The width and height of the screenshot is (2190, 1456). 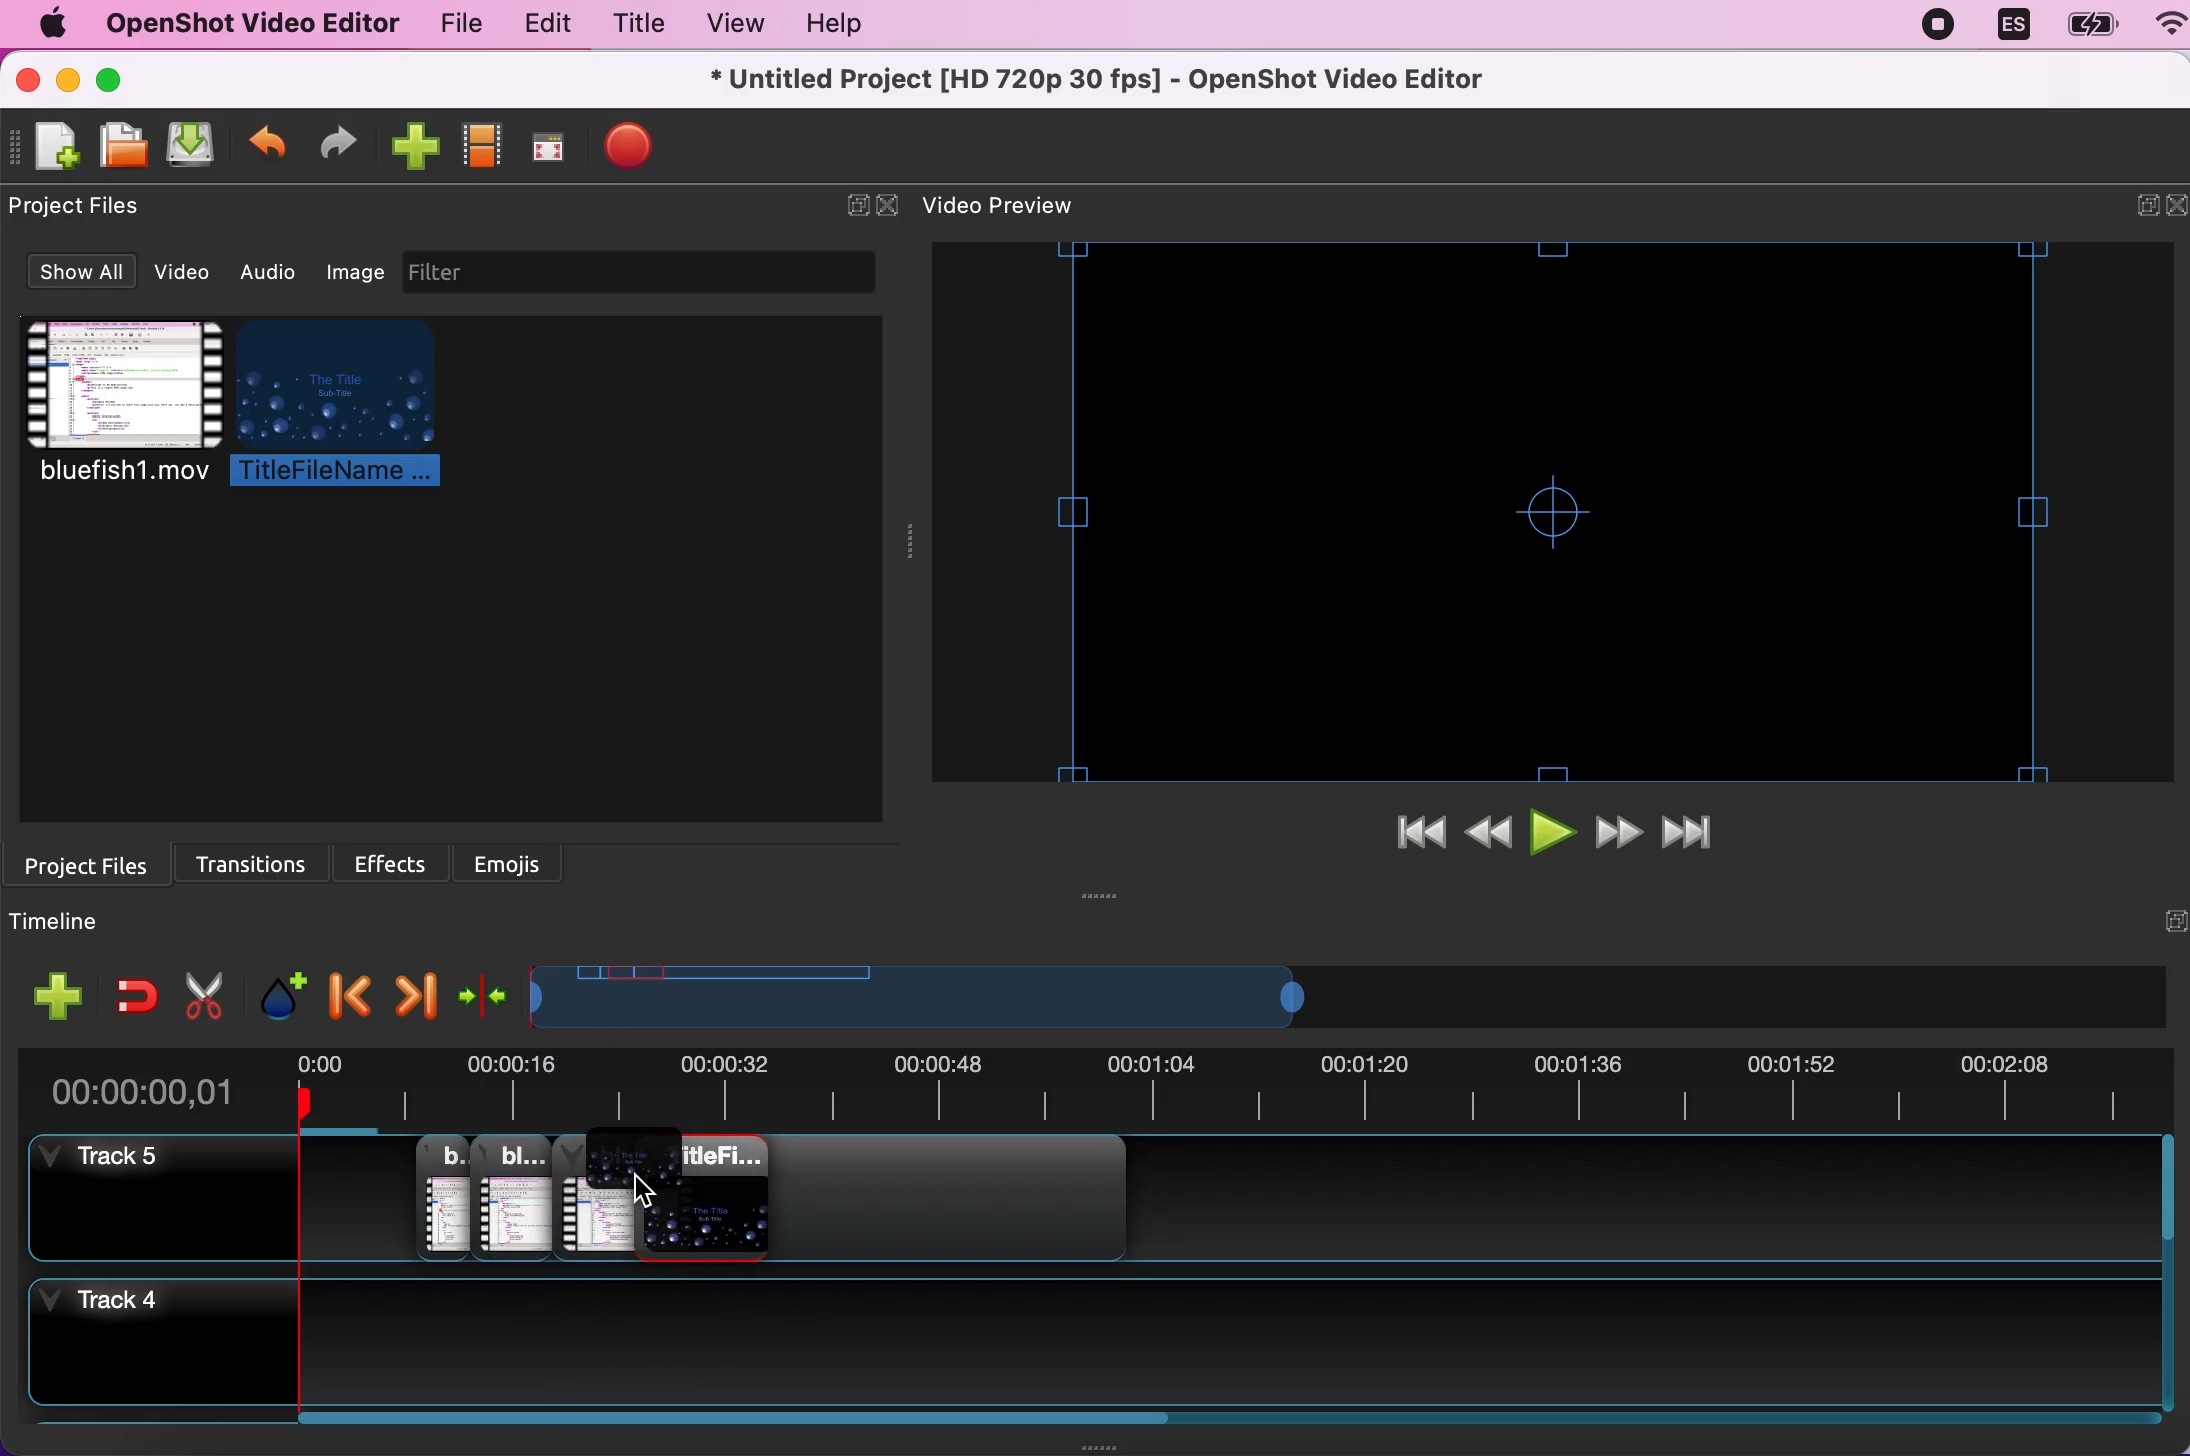 I want to click on mac logo, so click(x=45, y=25).